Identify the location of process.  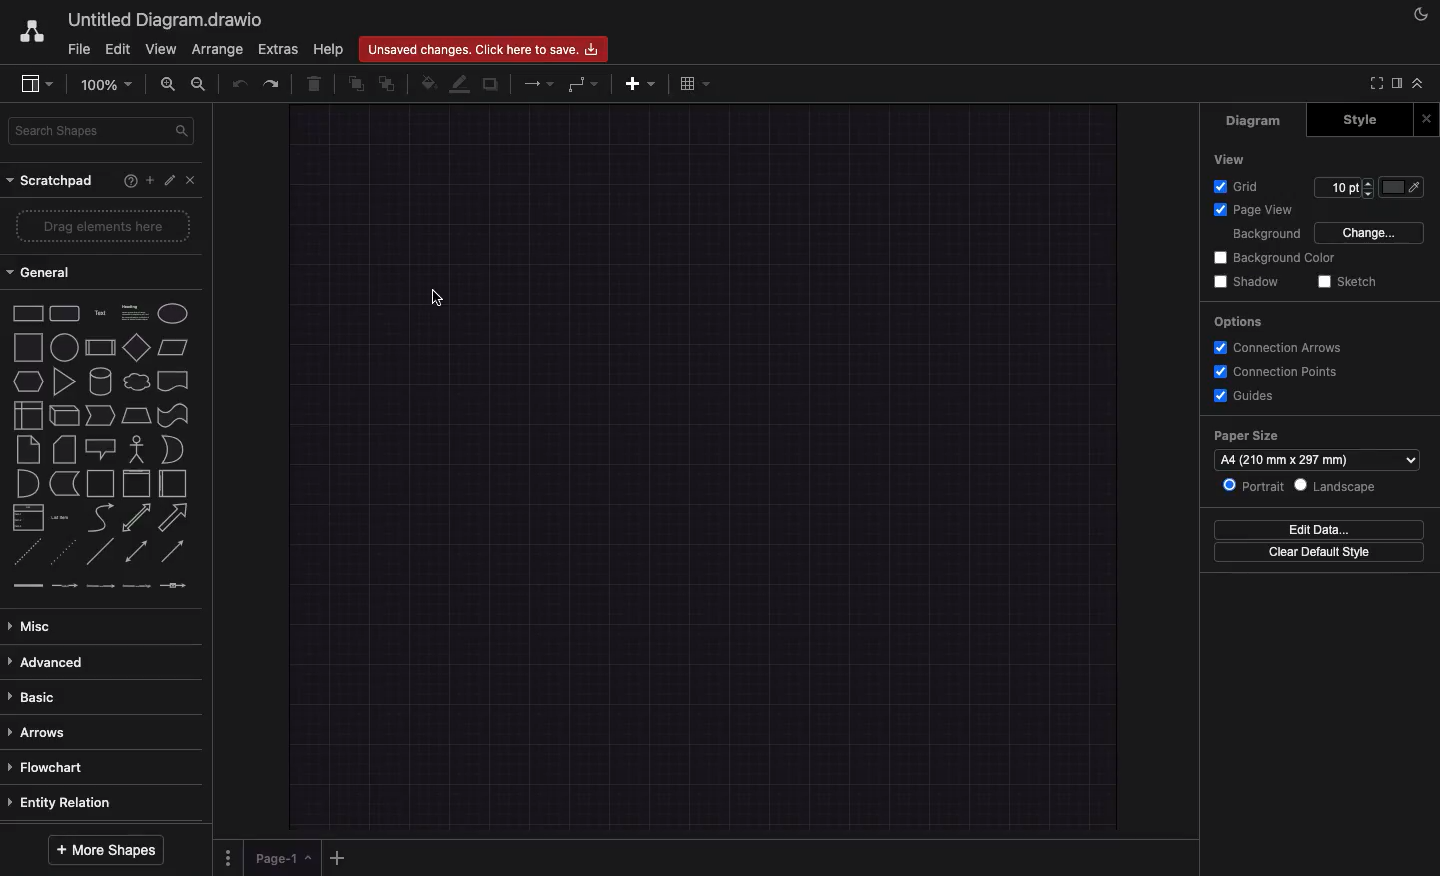
(64, 348).